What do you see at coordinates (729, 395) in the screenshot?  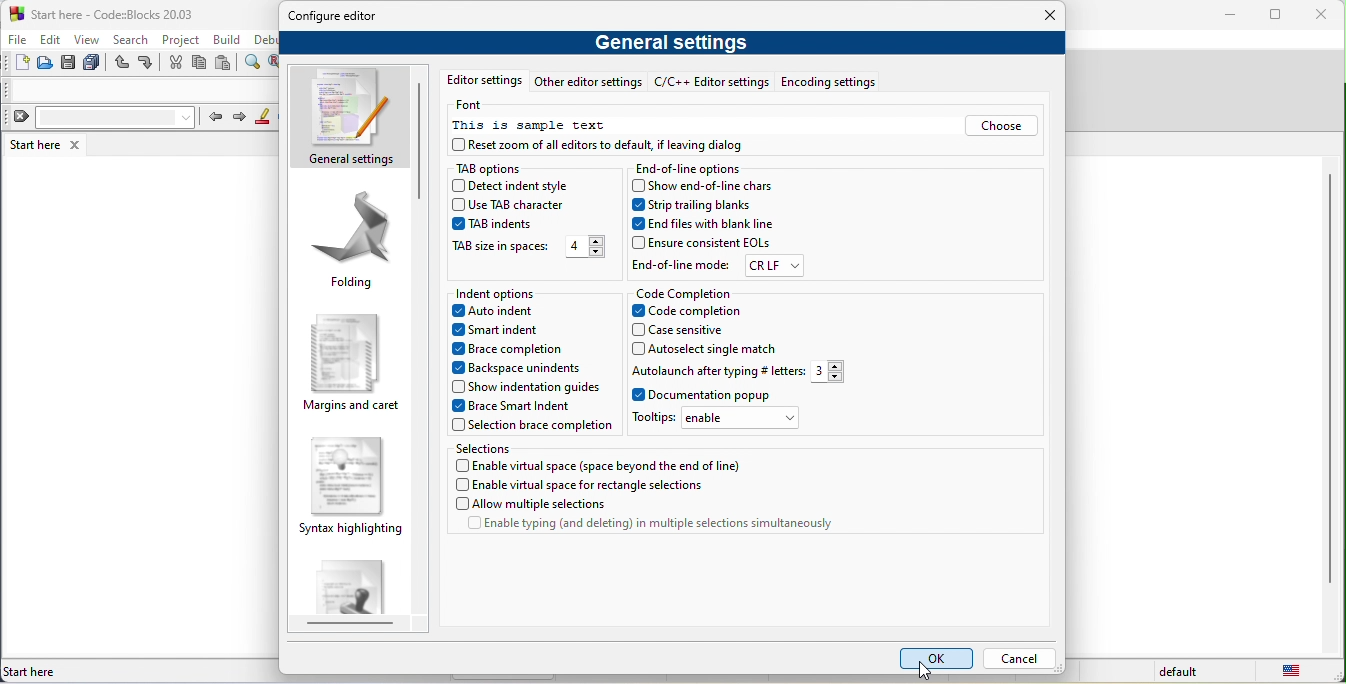 I see `documentation popup` at bounding box center [729, 395].